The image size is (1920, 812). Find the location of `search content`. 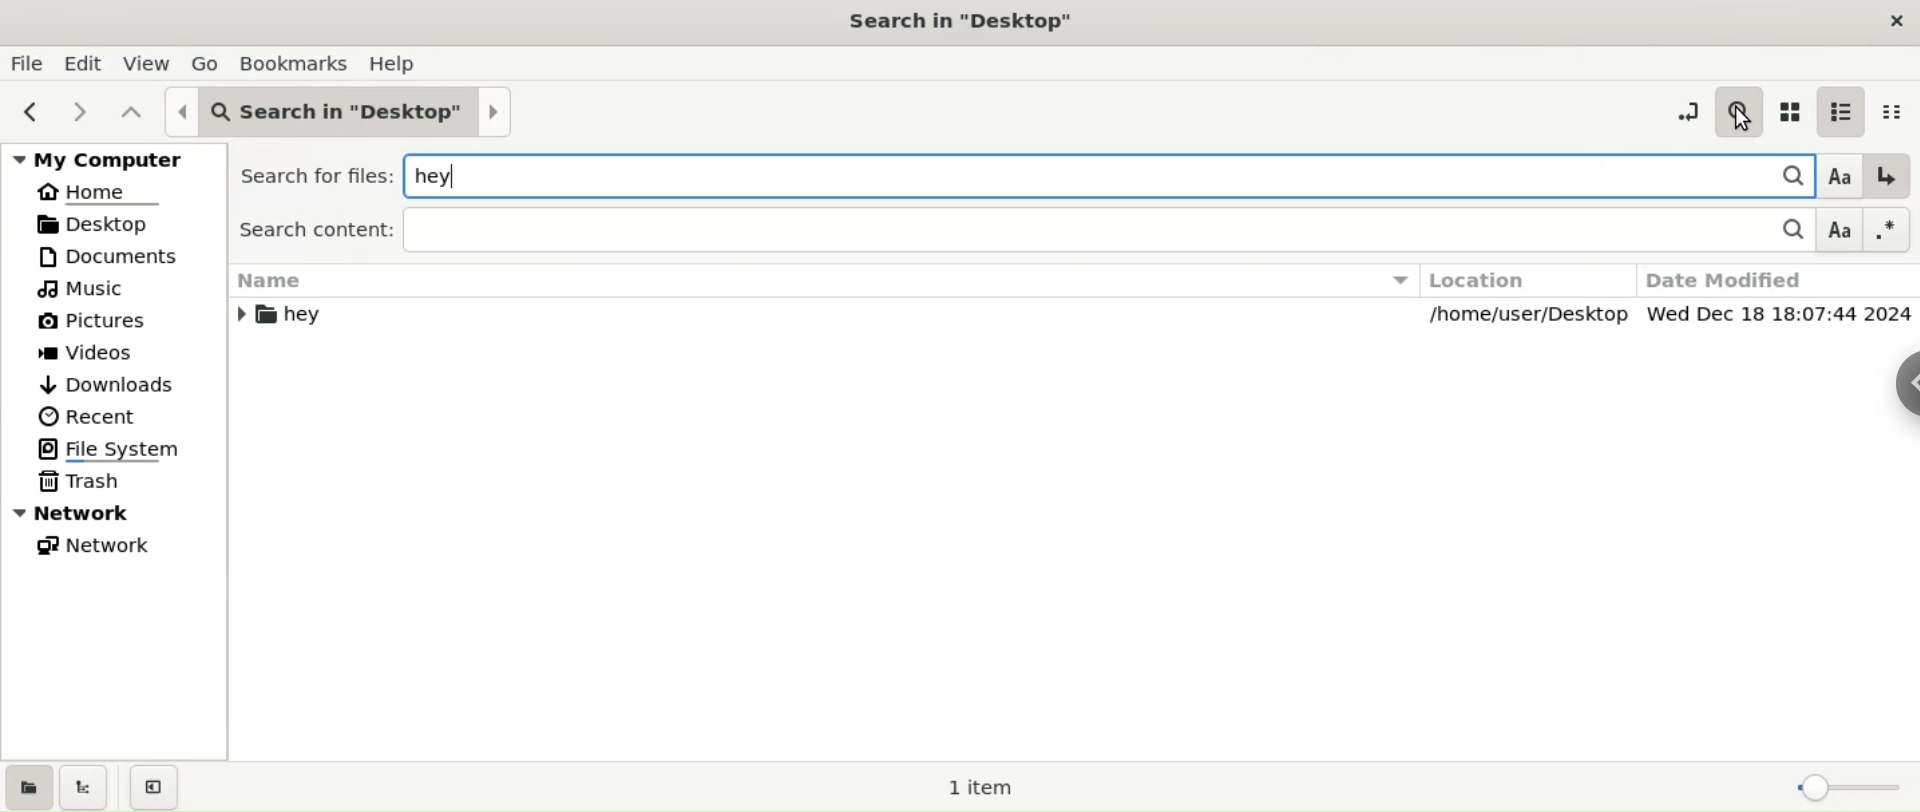

search content is located at coordinates (1066, 229).